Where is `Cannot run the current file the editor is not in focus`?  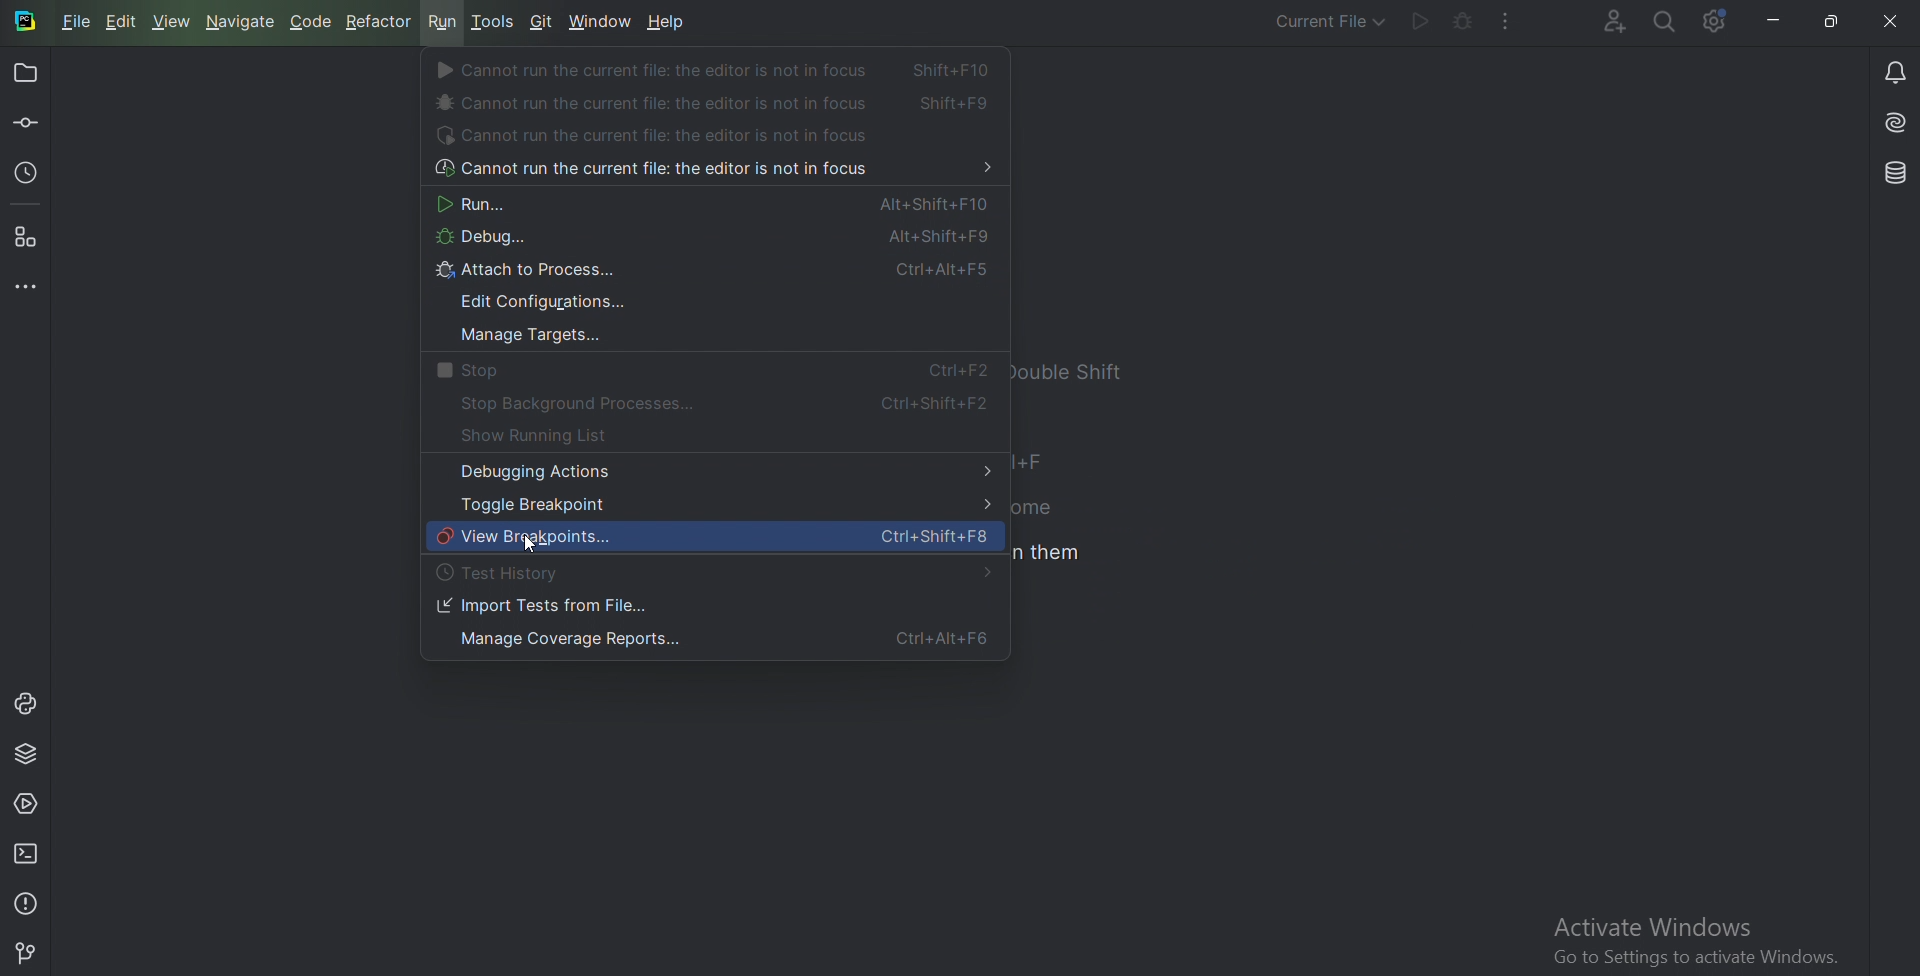
Cannot run the current file the editor is not in focus is located at coordinates (715, 102).